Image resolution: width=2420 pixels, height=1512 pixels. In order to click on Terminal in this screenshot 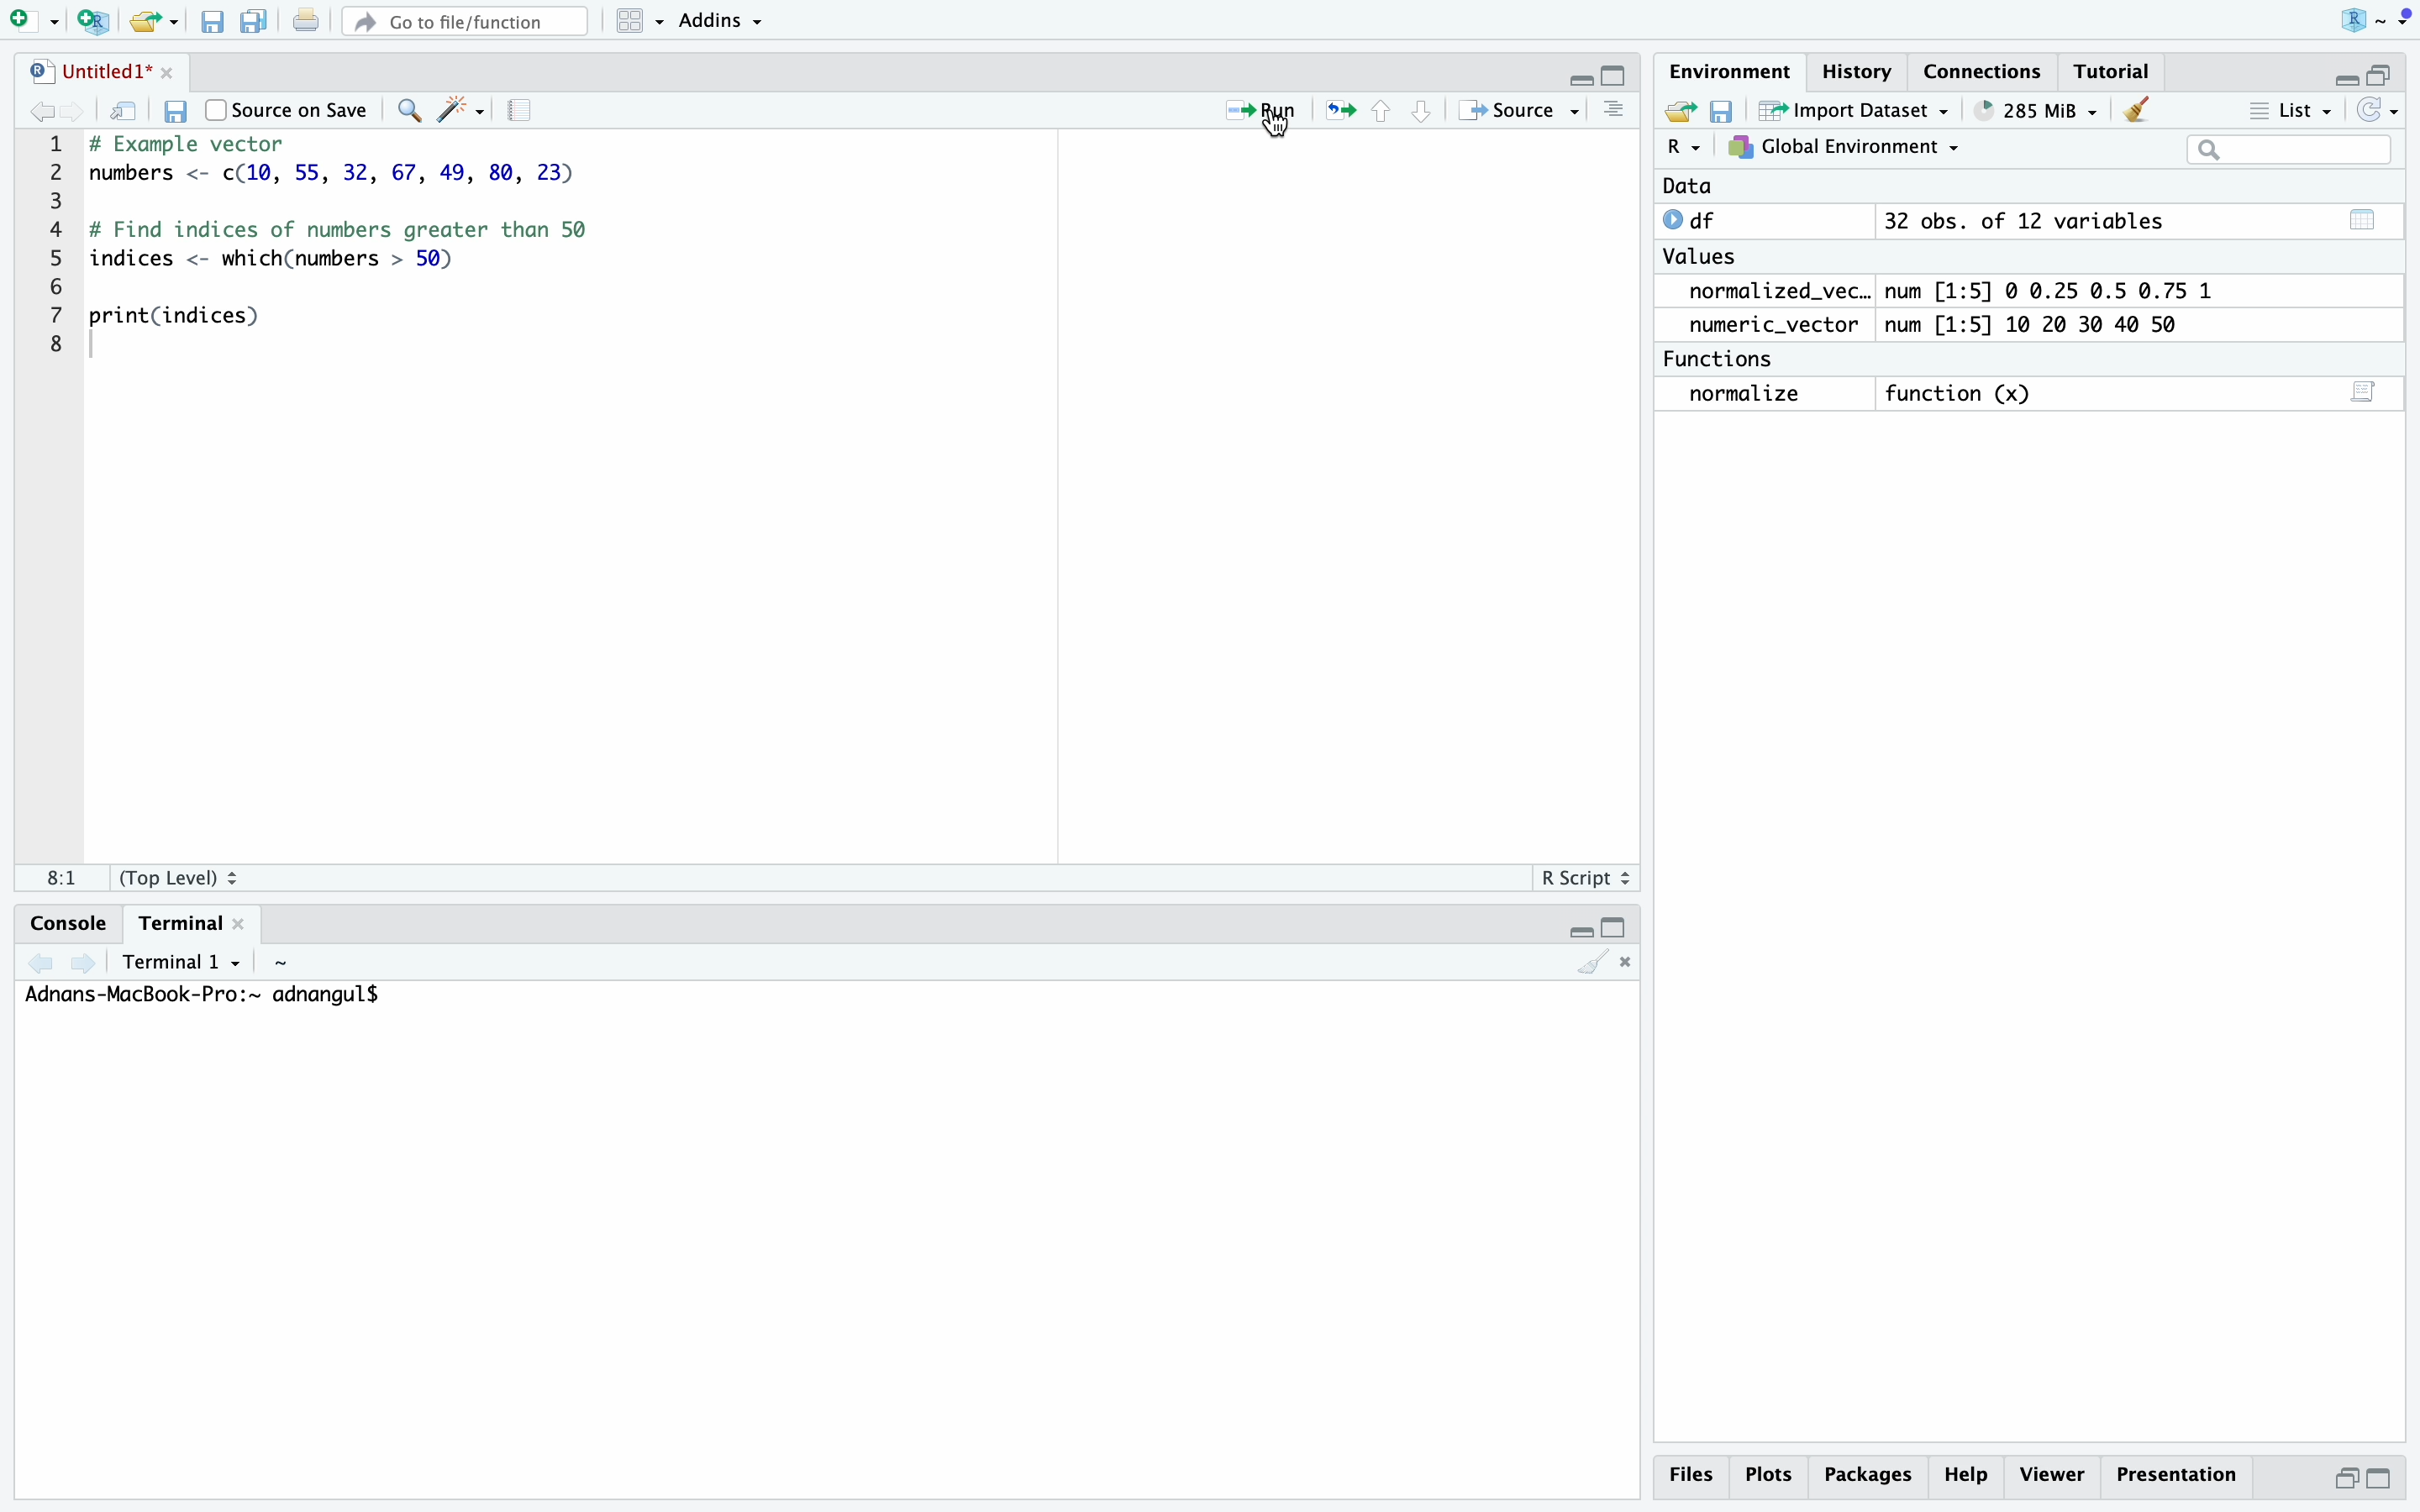, I will do `click(188, 925)`.